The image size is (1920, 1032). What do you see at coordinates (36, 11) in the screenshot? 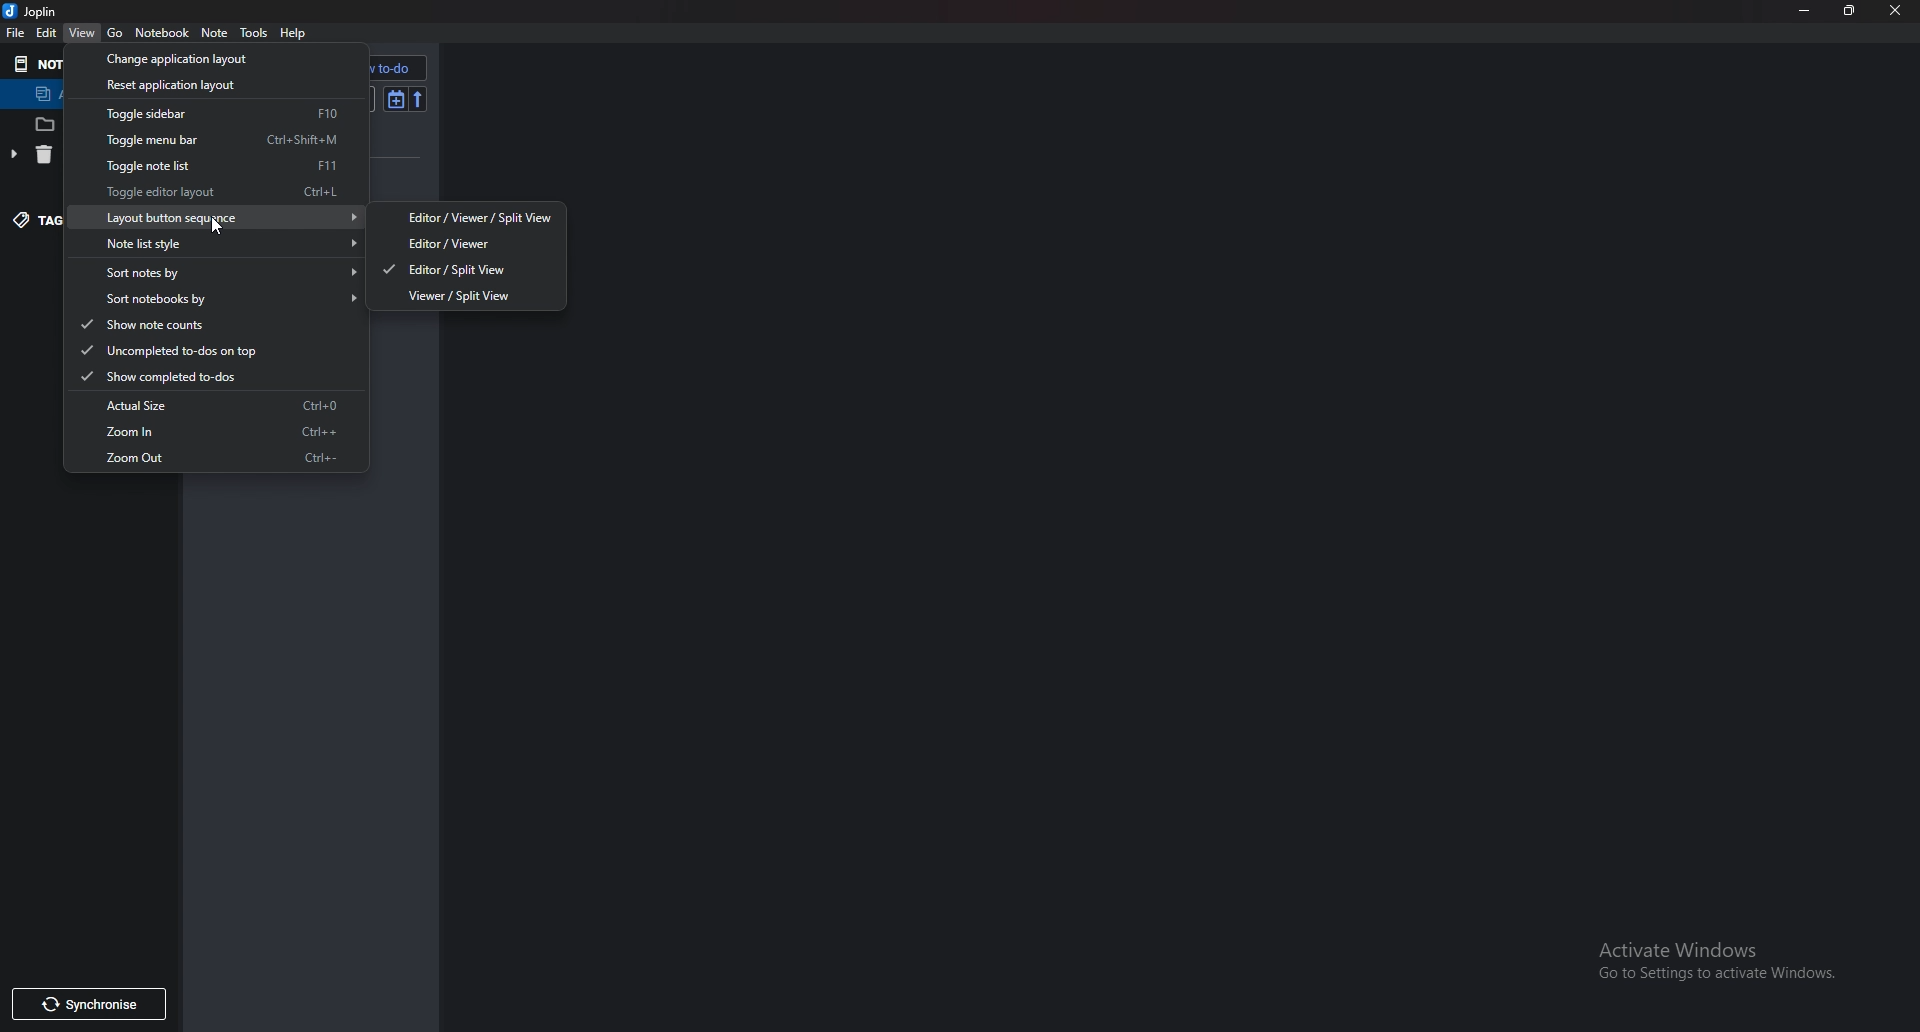
I see `joplin` at bounding box center [36, 11].